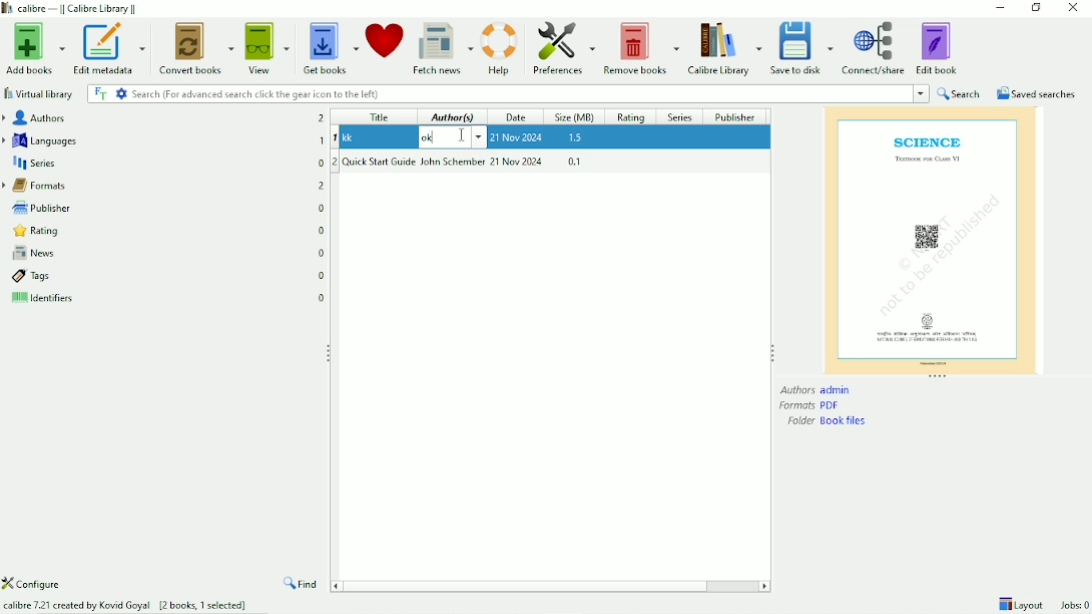 Image resolution: width=1092 pixels, height=614 pixels. I want to click on Size, so click(575, 116).